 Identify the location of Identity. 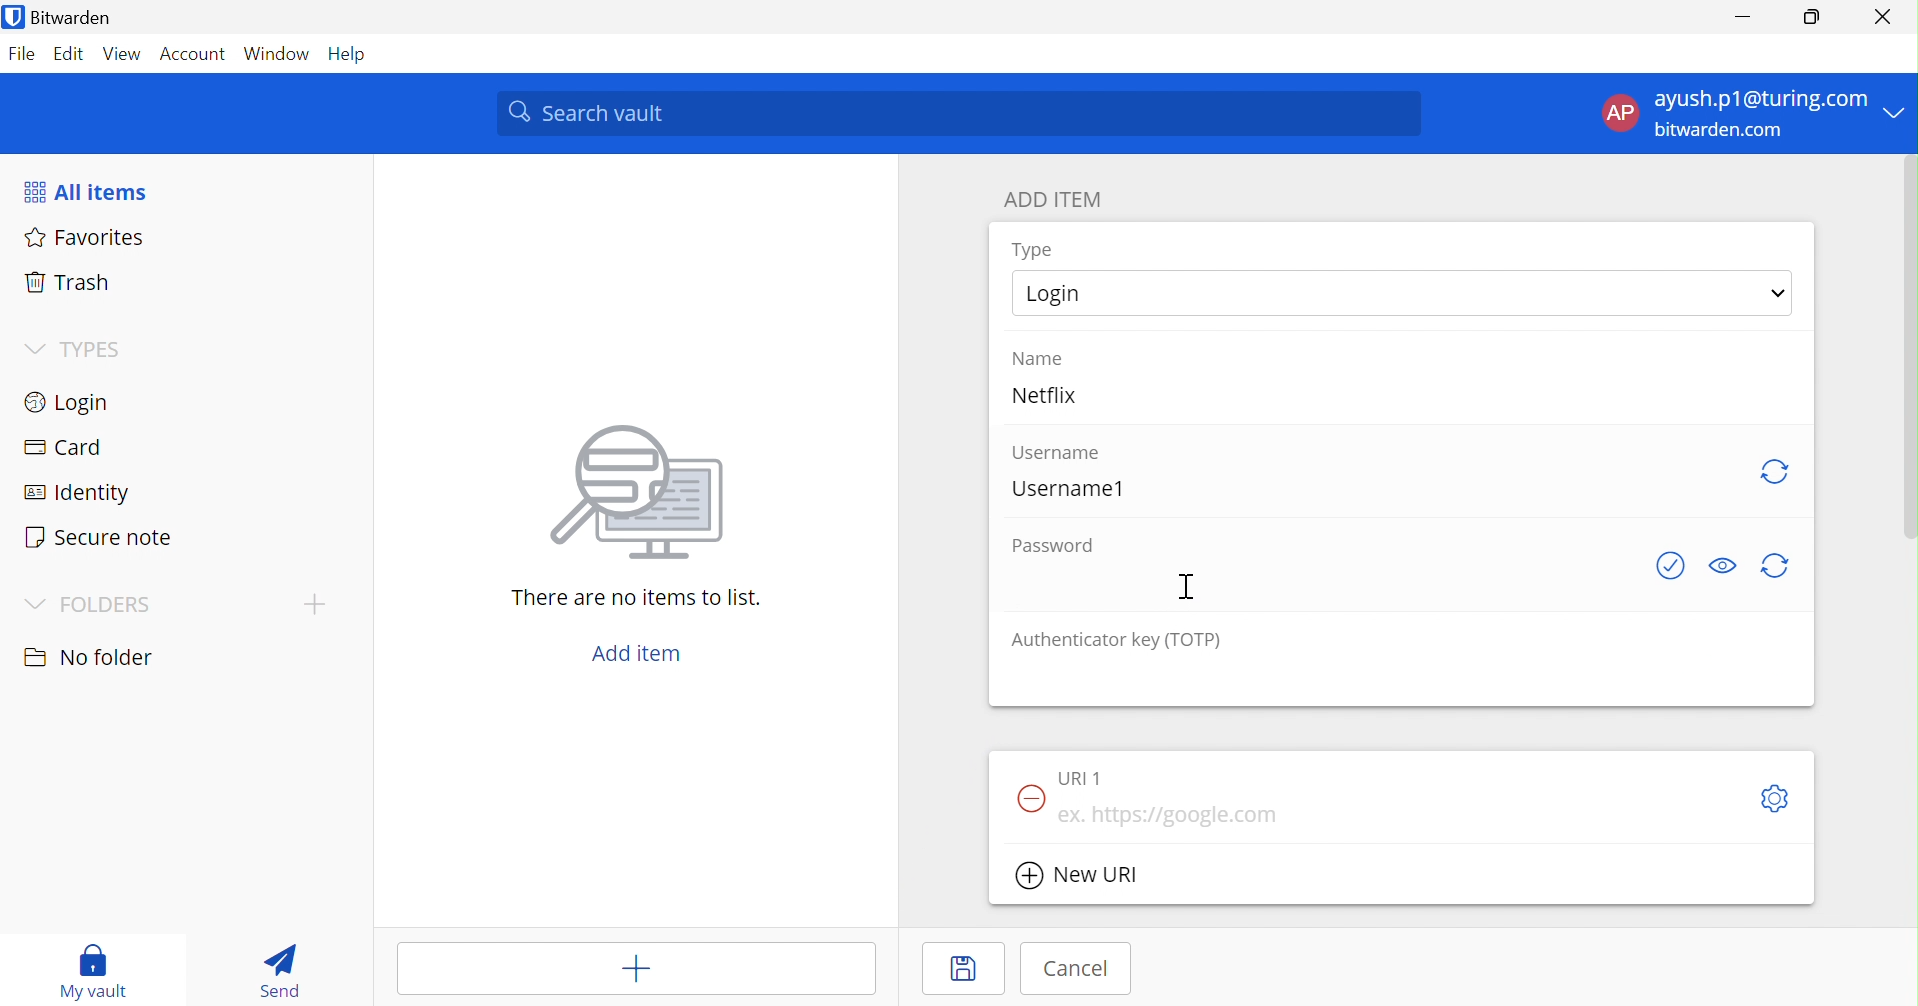
(72, 491).